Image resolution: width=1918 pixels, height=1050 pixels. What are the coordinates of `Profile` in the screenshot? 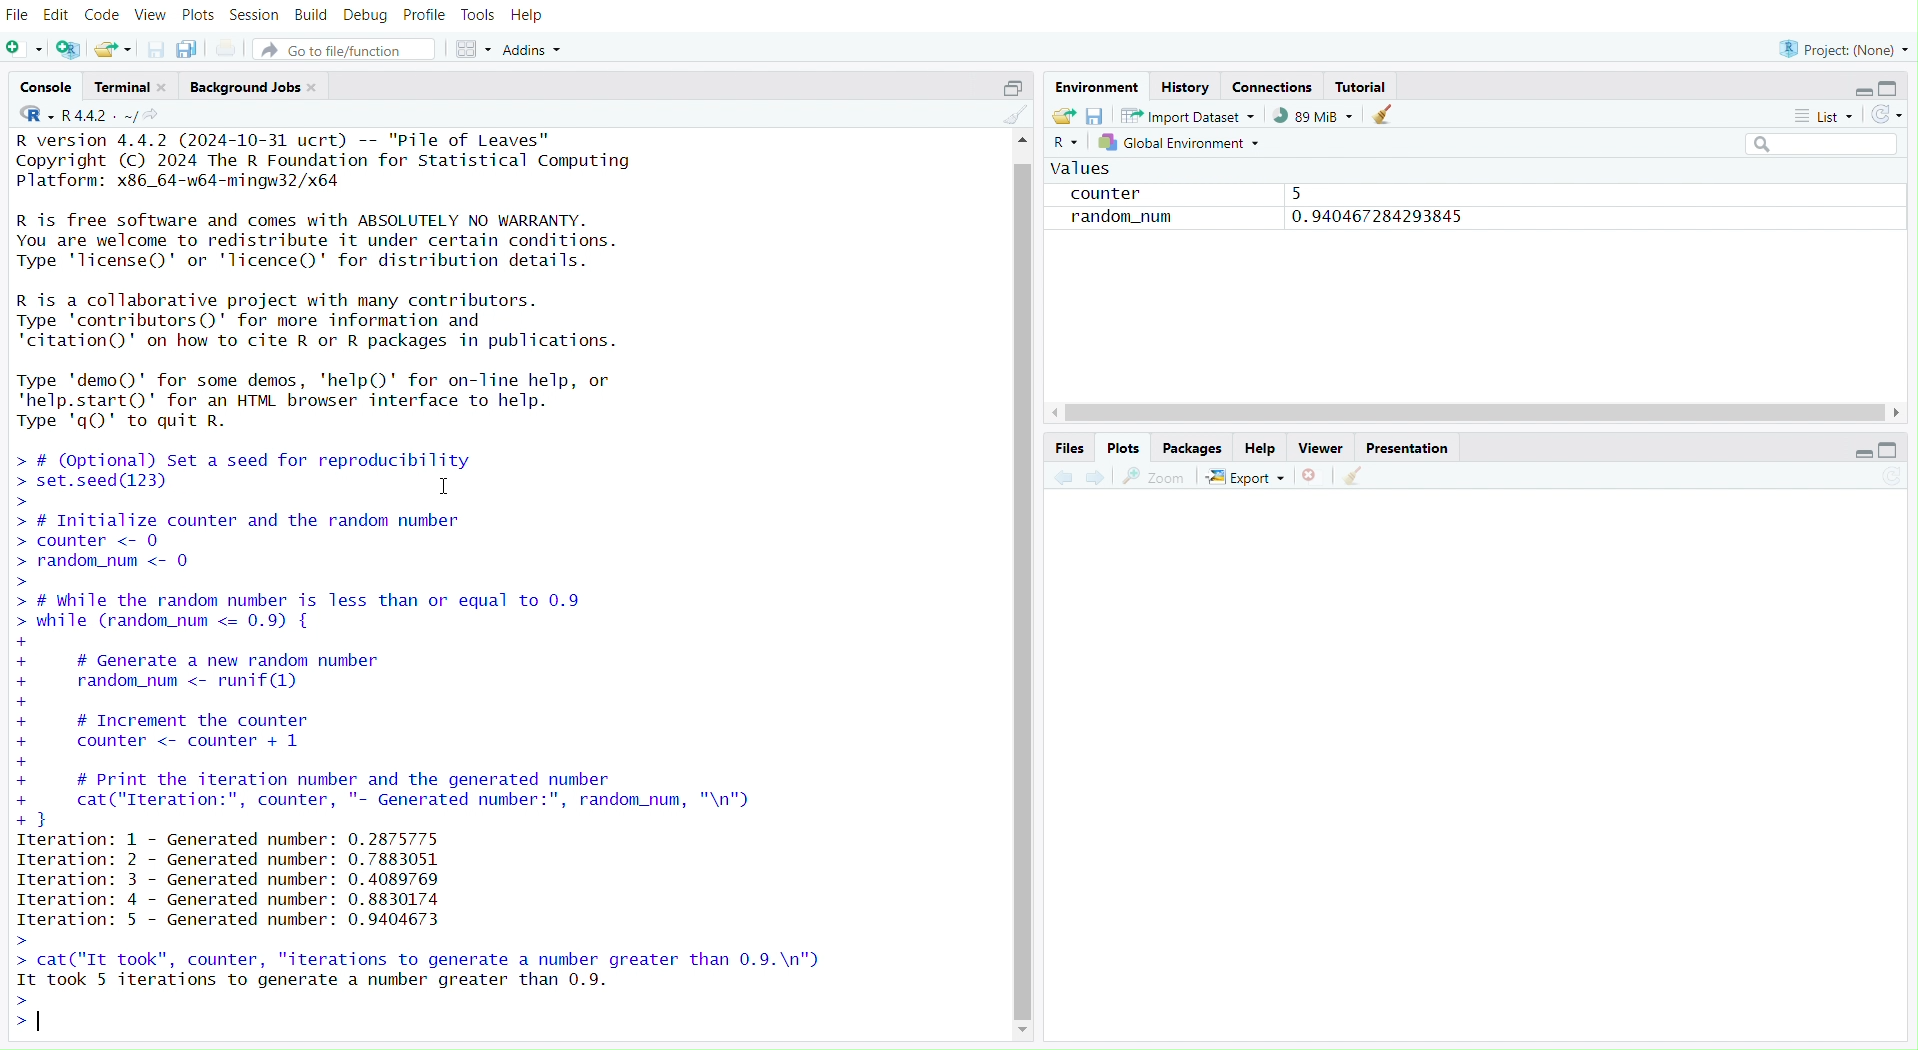 It's located at (422, 16).